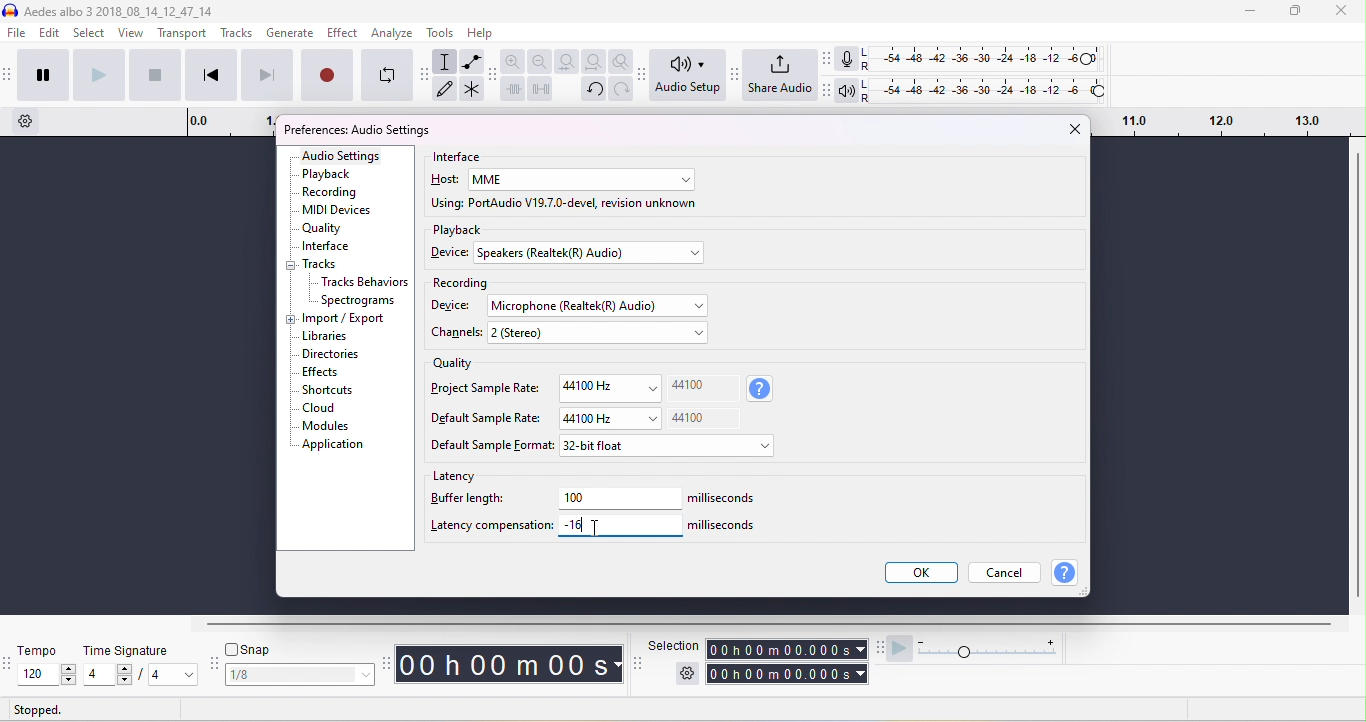 This screenshot has width=1366, height=722. What do you see at coordinates (320, 265) in the screenshot?
I see `tracks` at bounding box center [320, 265].